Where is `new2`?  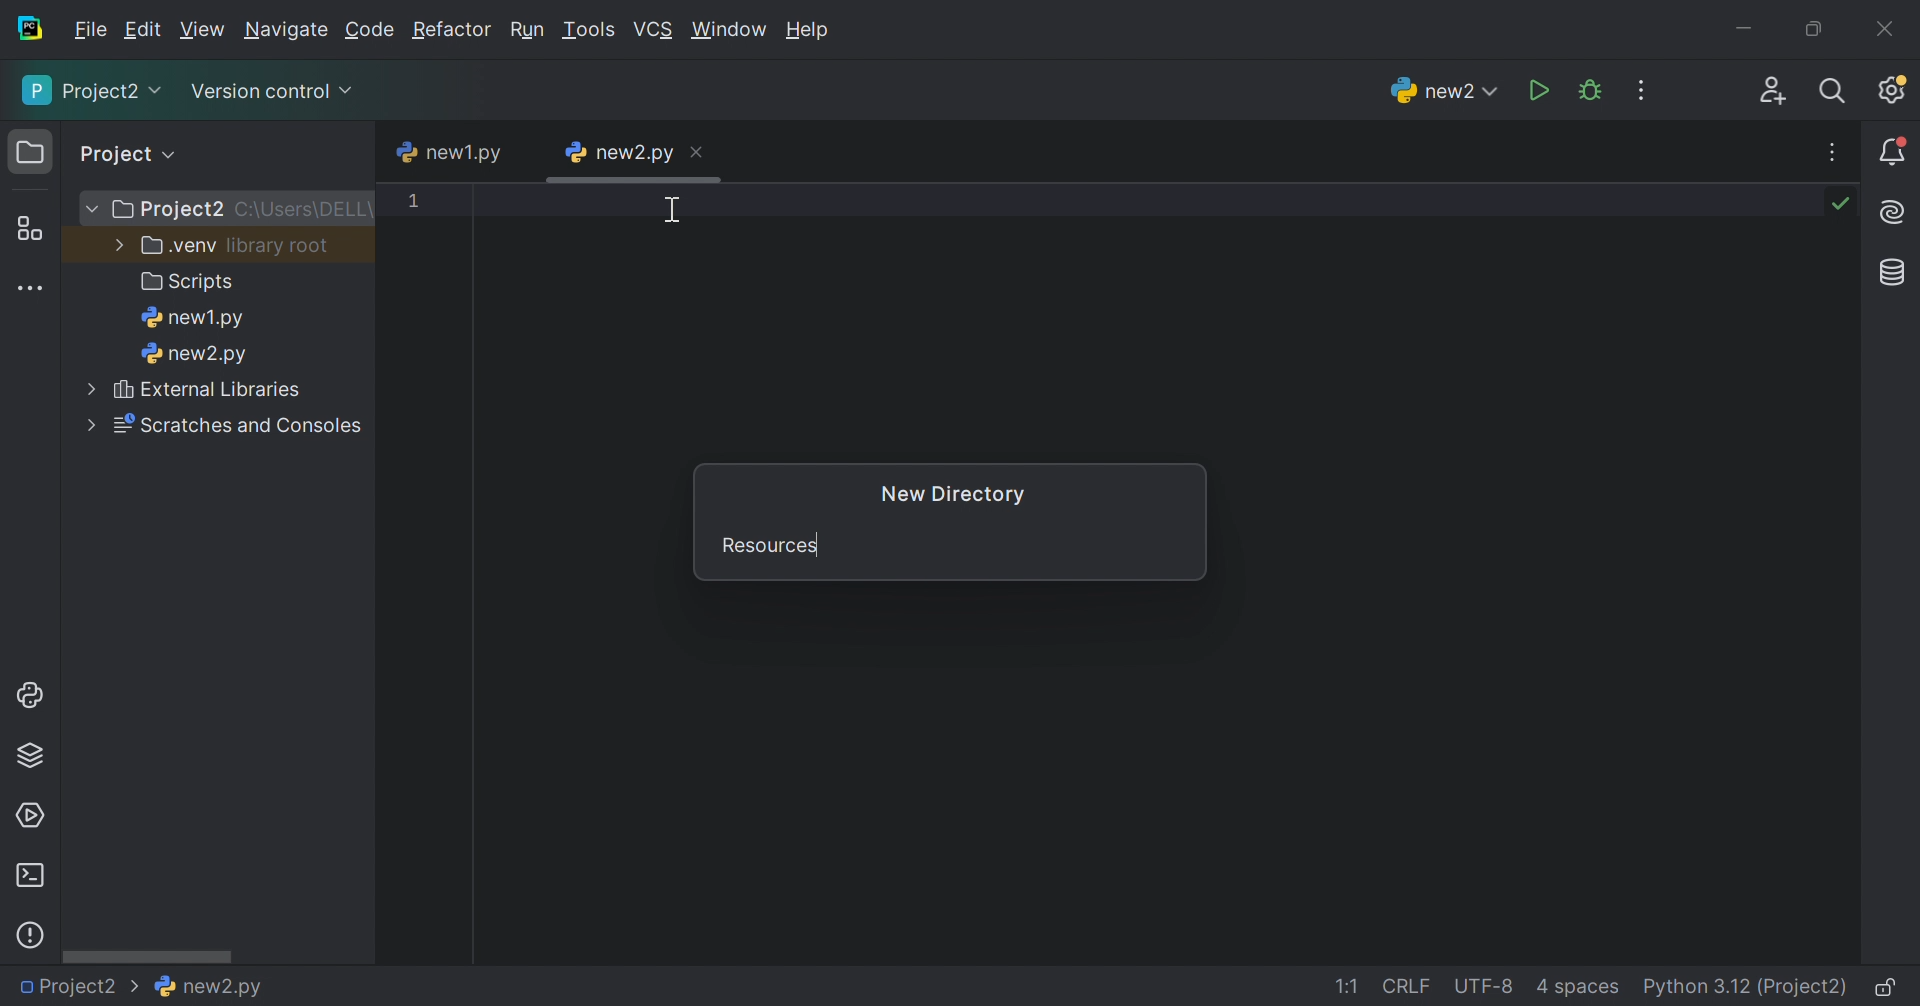 new2 is located at coordinates (1447, 89).